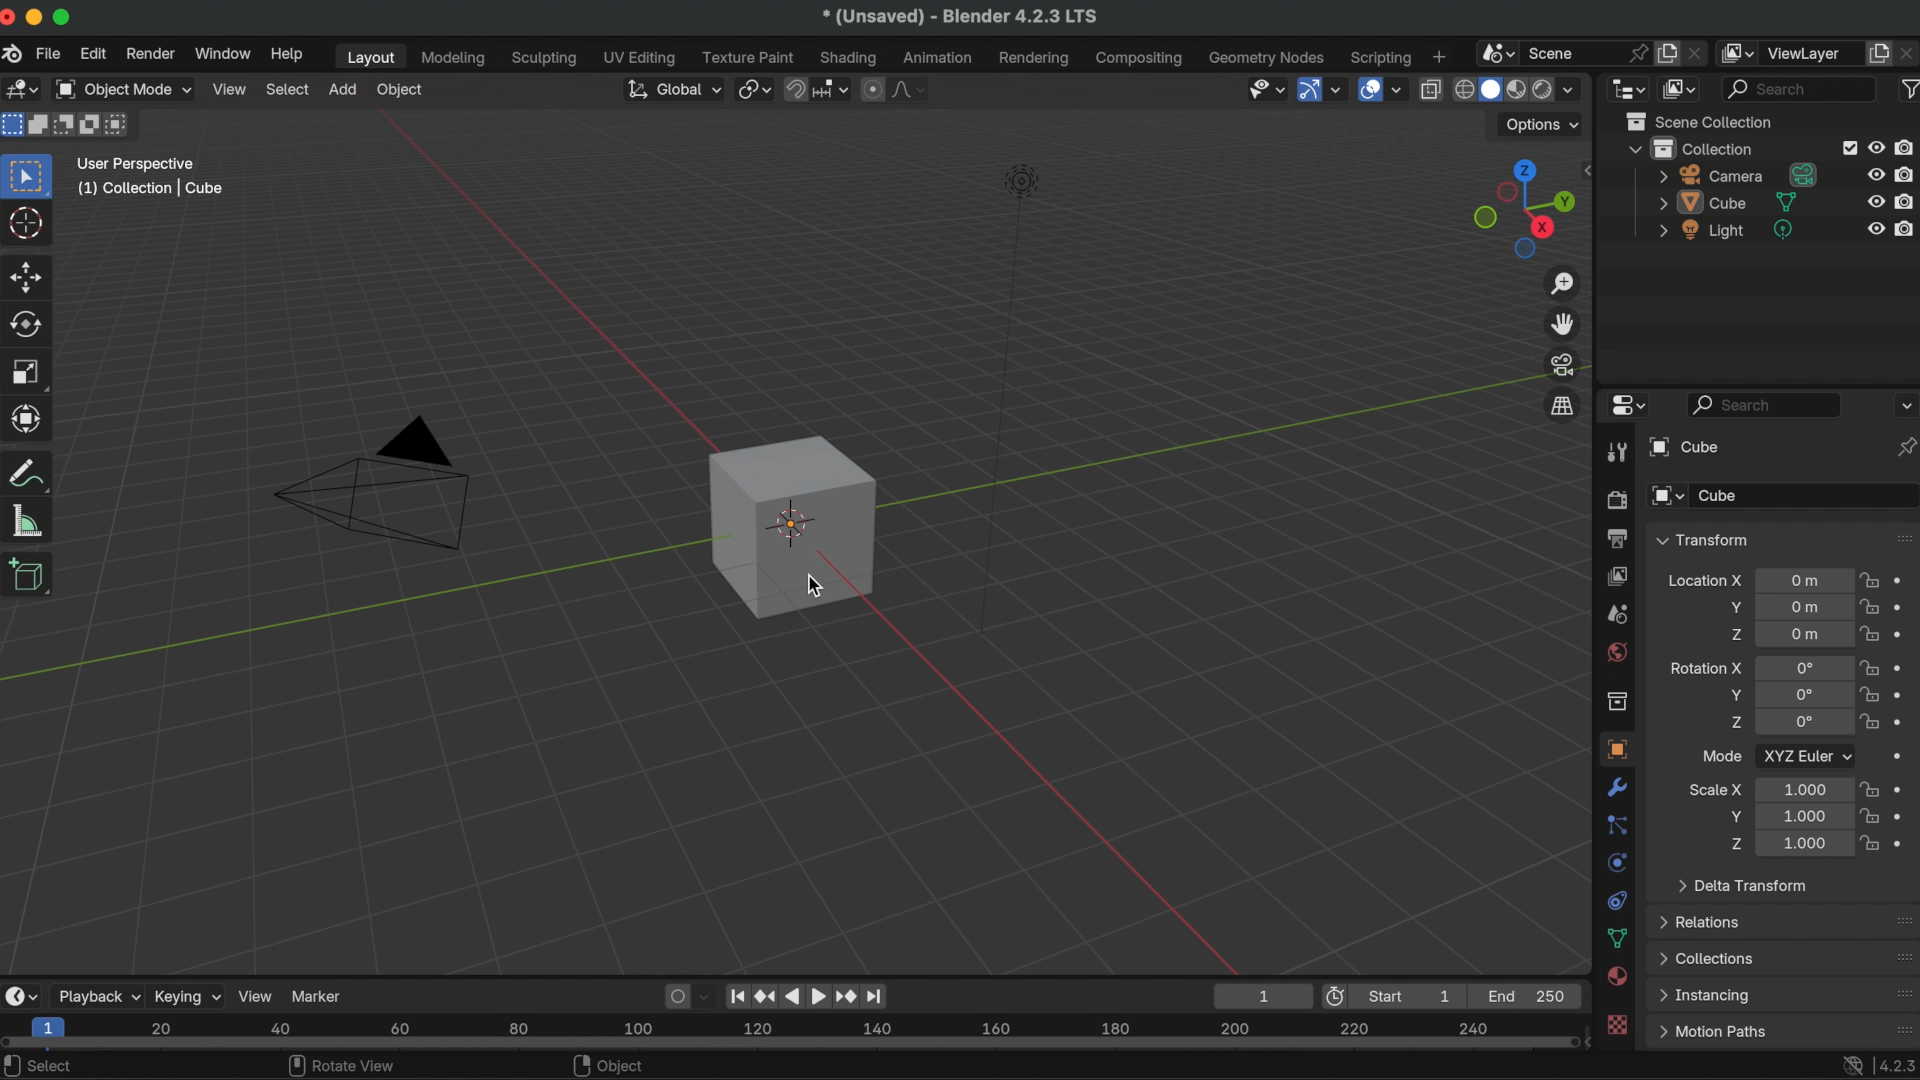  Describe the element at coordinates (1804, 724) in the screenshot. I see `euler rotation` at that location.